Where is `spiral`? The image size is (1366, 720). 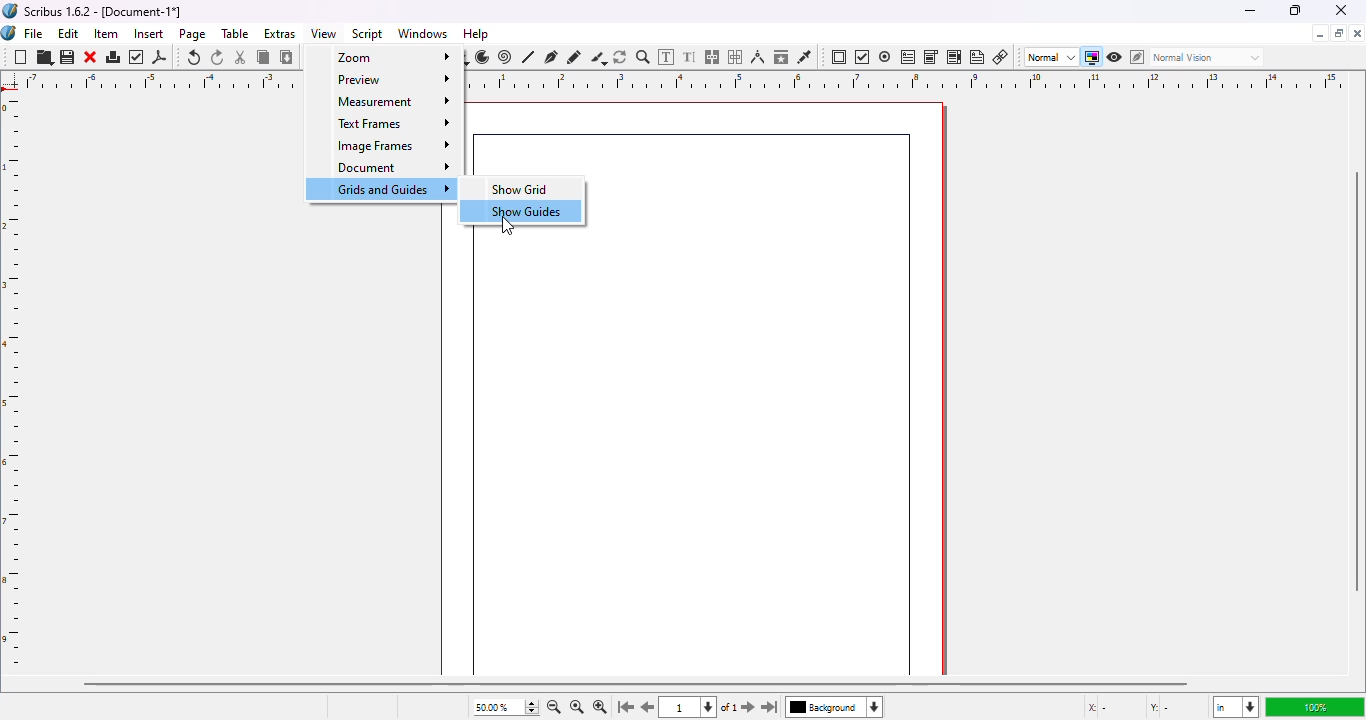
spiral is located at coordinates (505, 57).